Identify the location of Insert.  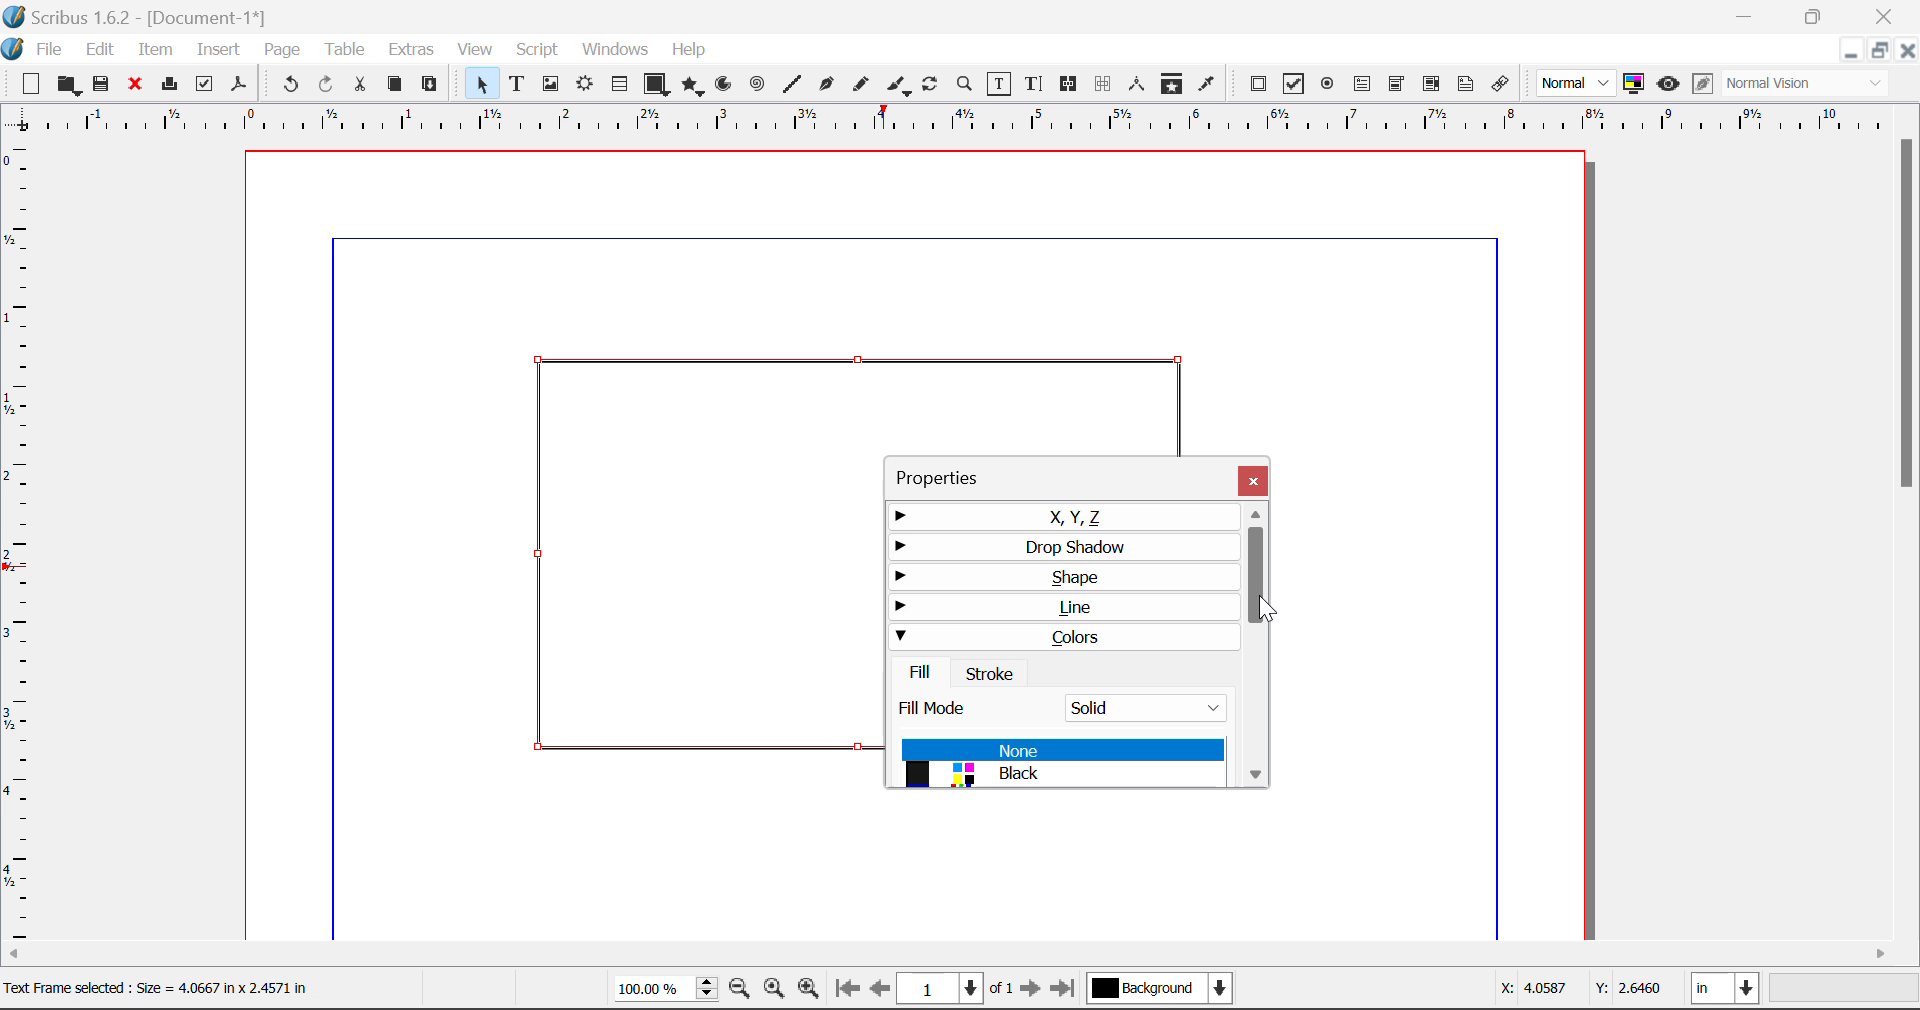
(217, 50).